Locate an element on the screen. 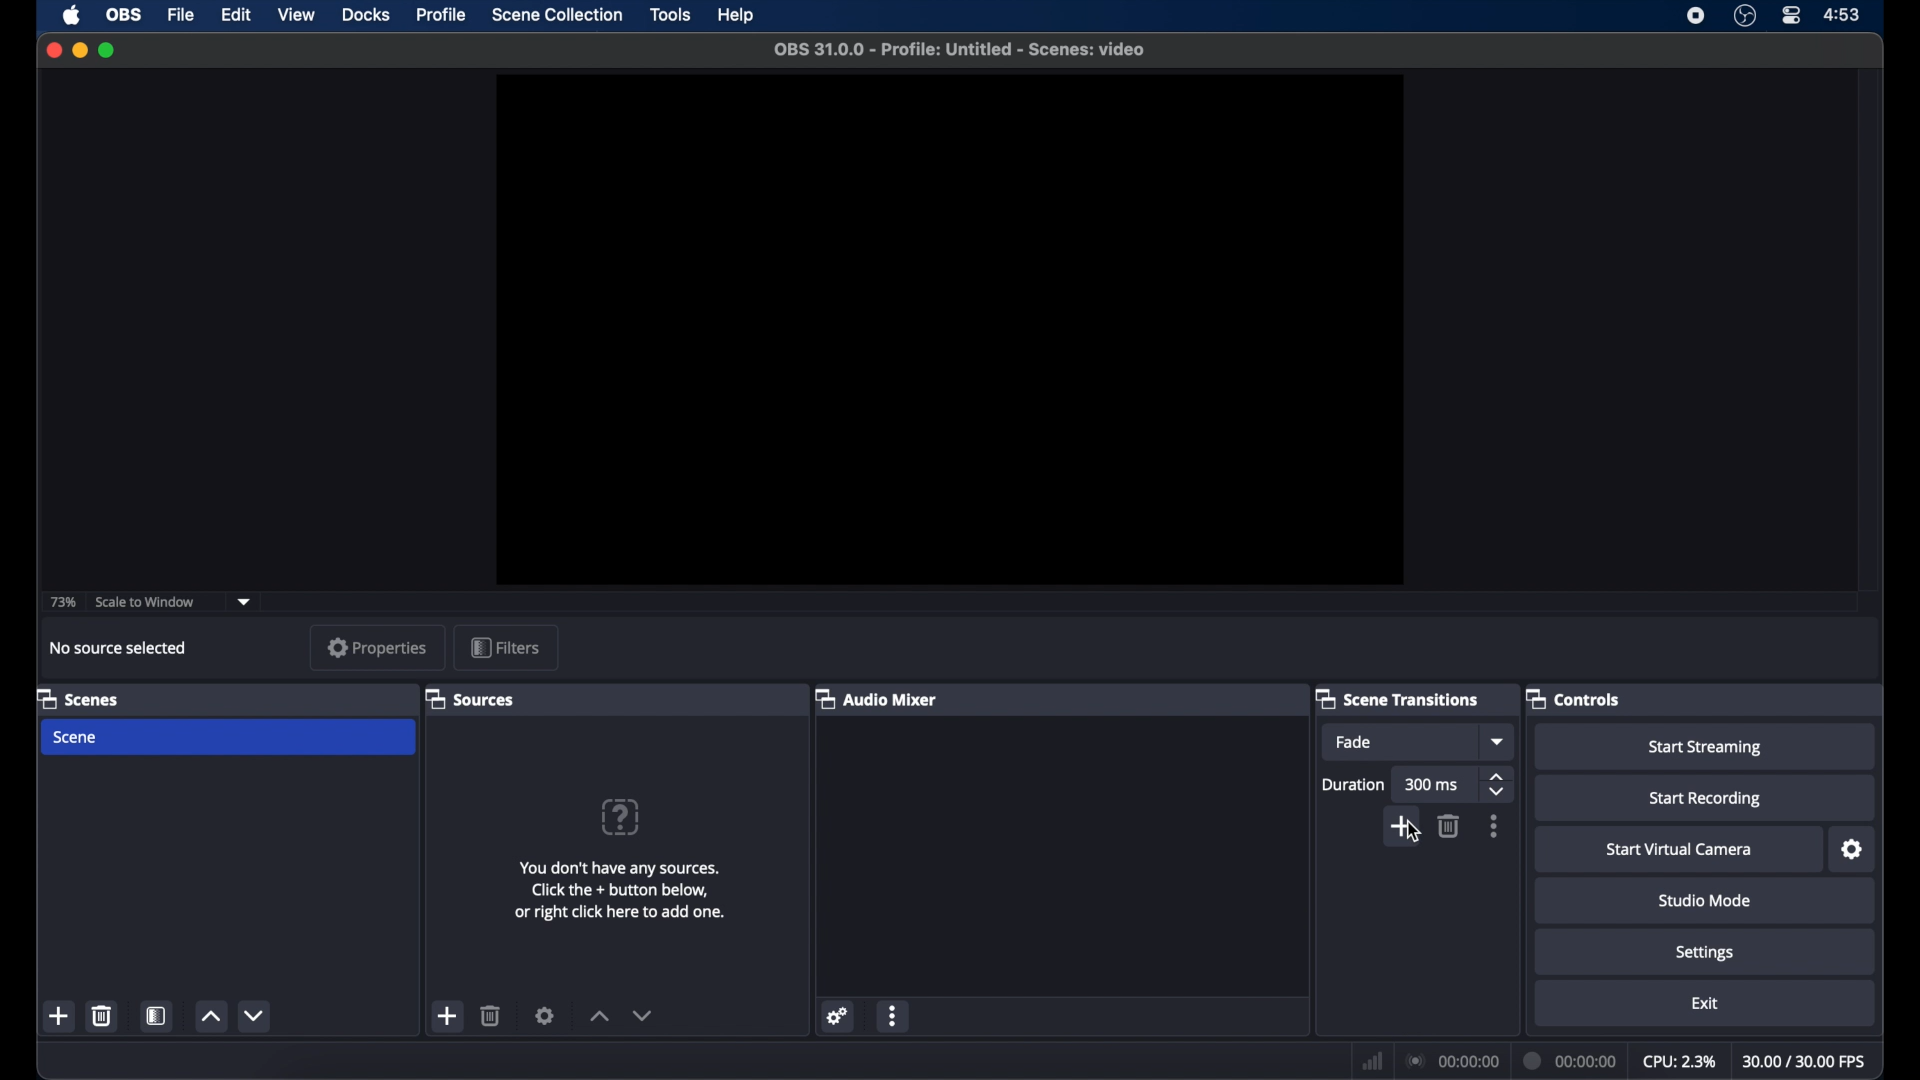  delete is located at coordinates (1448, 826).